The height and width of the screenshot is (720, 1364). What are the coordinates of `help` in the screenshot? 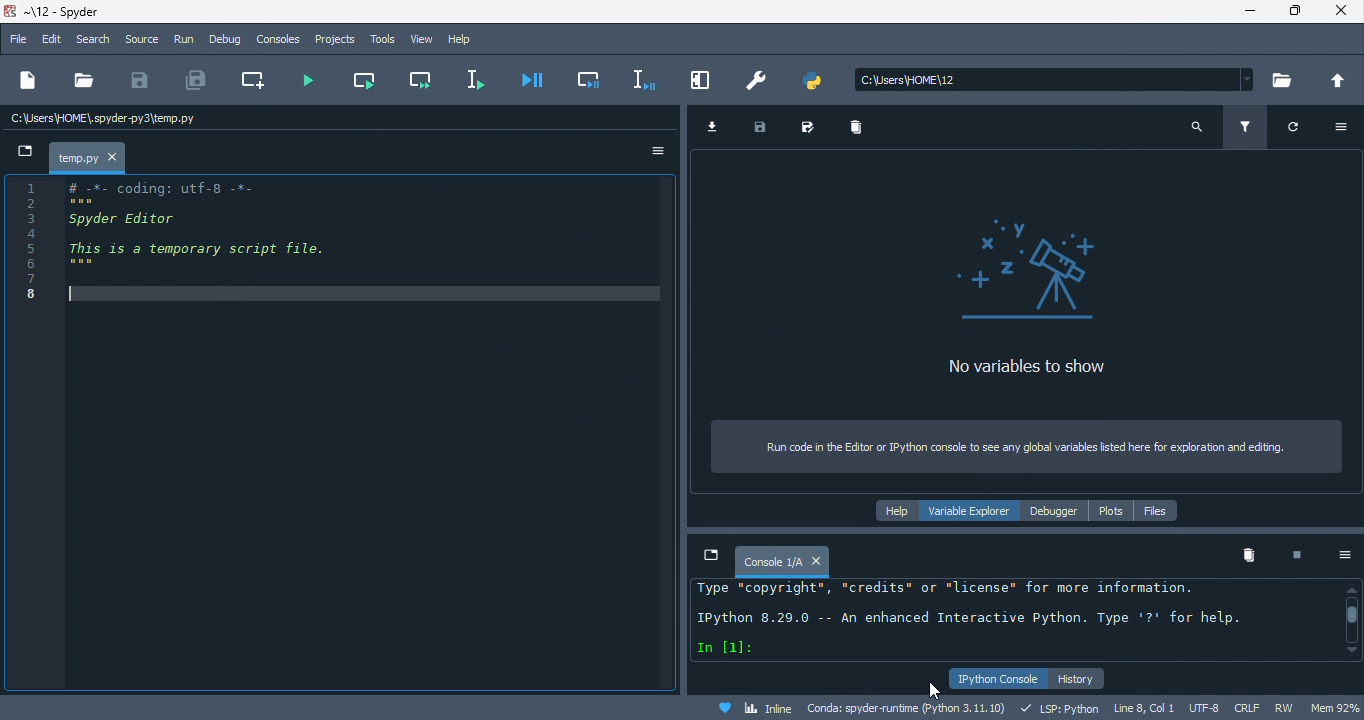 It's located at (894, 509).